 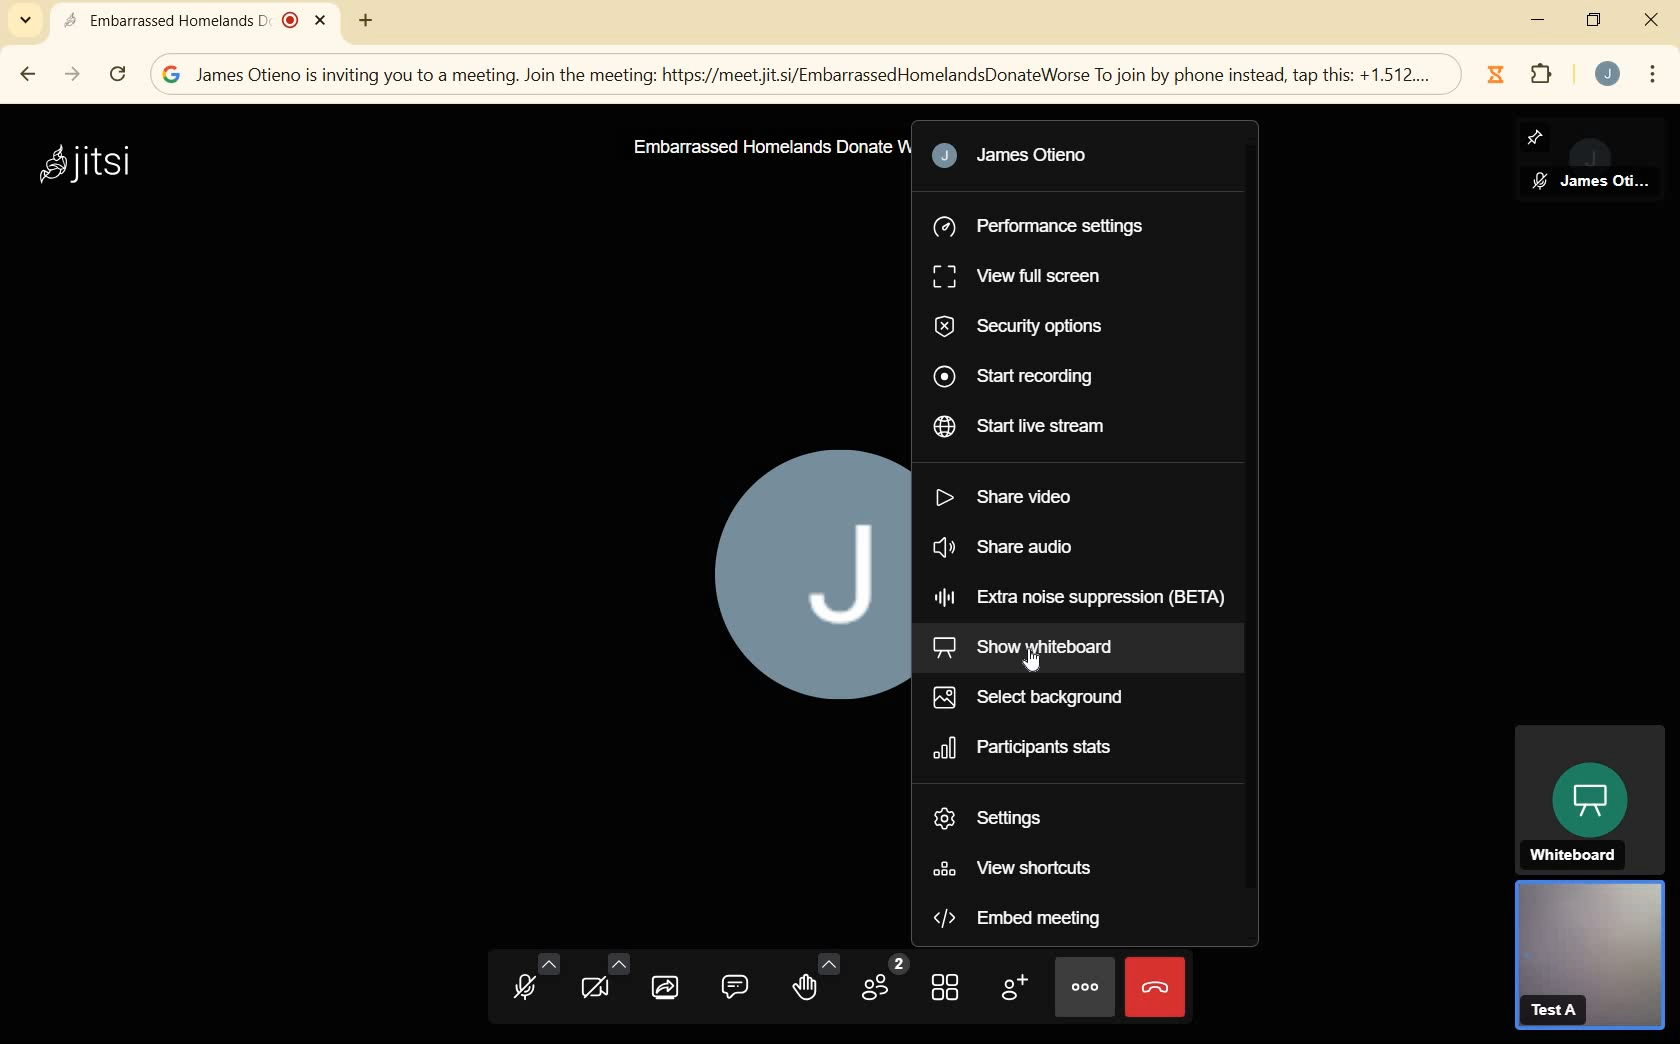 I want to click on close, so click(x=1650, y=21).